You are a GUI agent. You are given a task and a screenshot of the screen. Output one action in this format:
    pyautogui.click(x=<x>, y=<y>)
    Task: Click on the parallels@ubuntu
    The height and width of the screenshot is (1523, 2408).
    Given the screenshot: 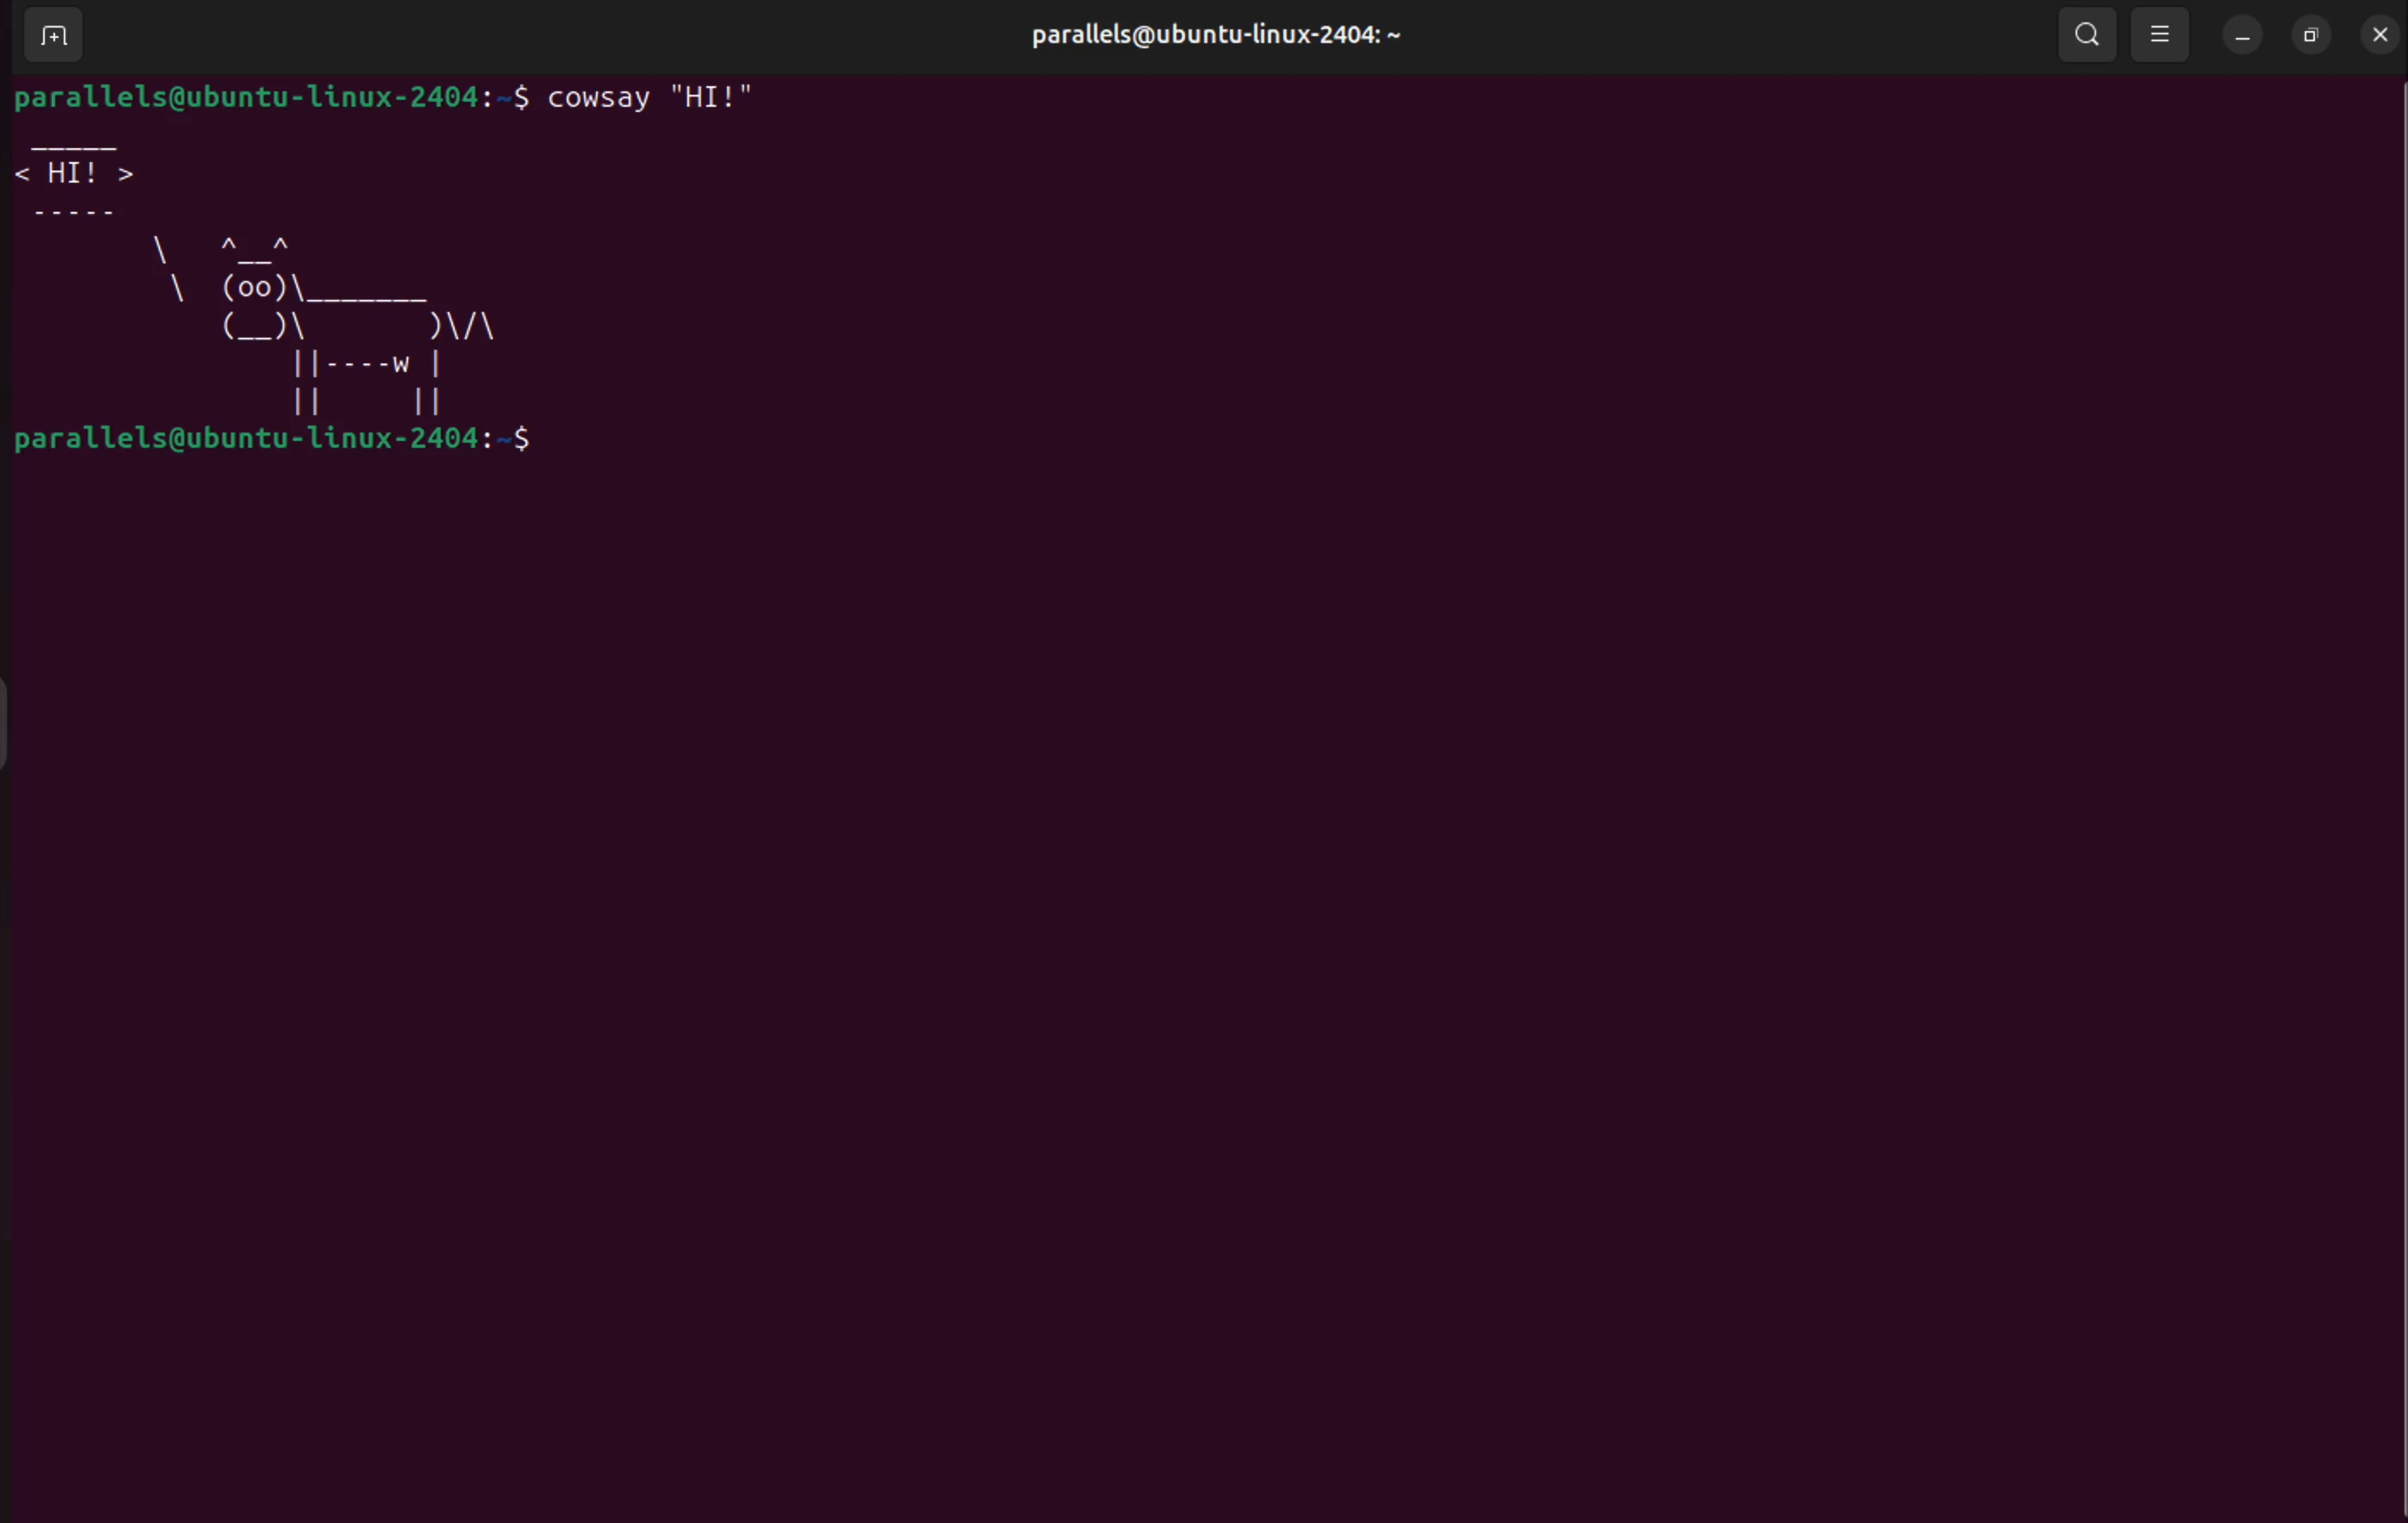 What is the action you would take?
    pyautogui.click(x=1203, y=40)
    